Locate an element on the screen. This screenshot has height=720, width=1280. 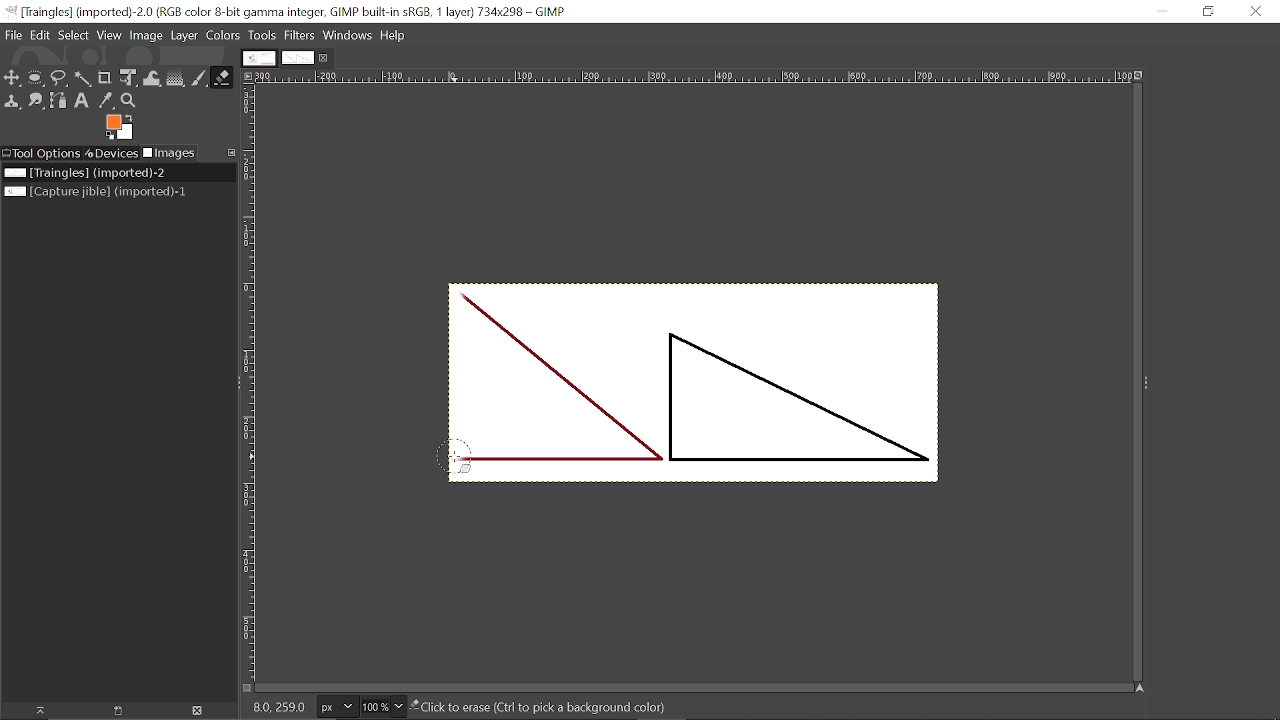
Configure this tab is located at coordinates (229, 154).